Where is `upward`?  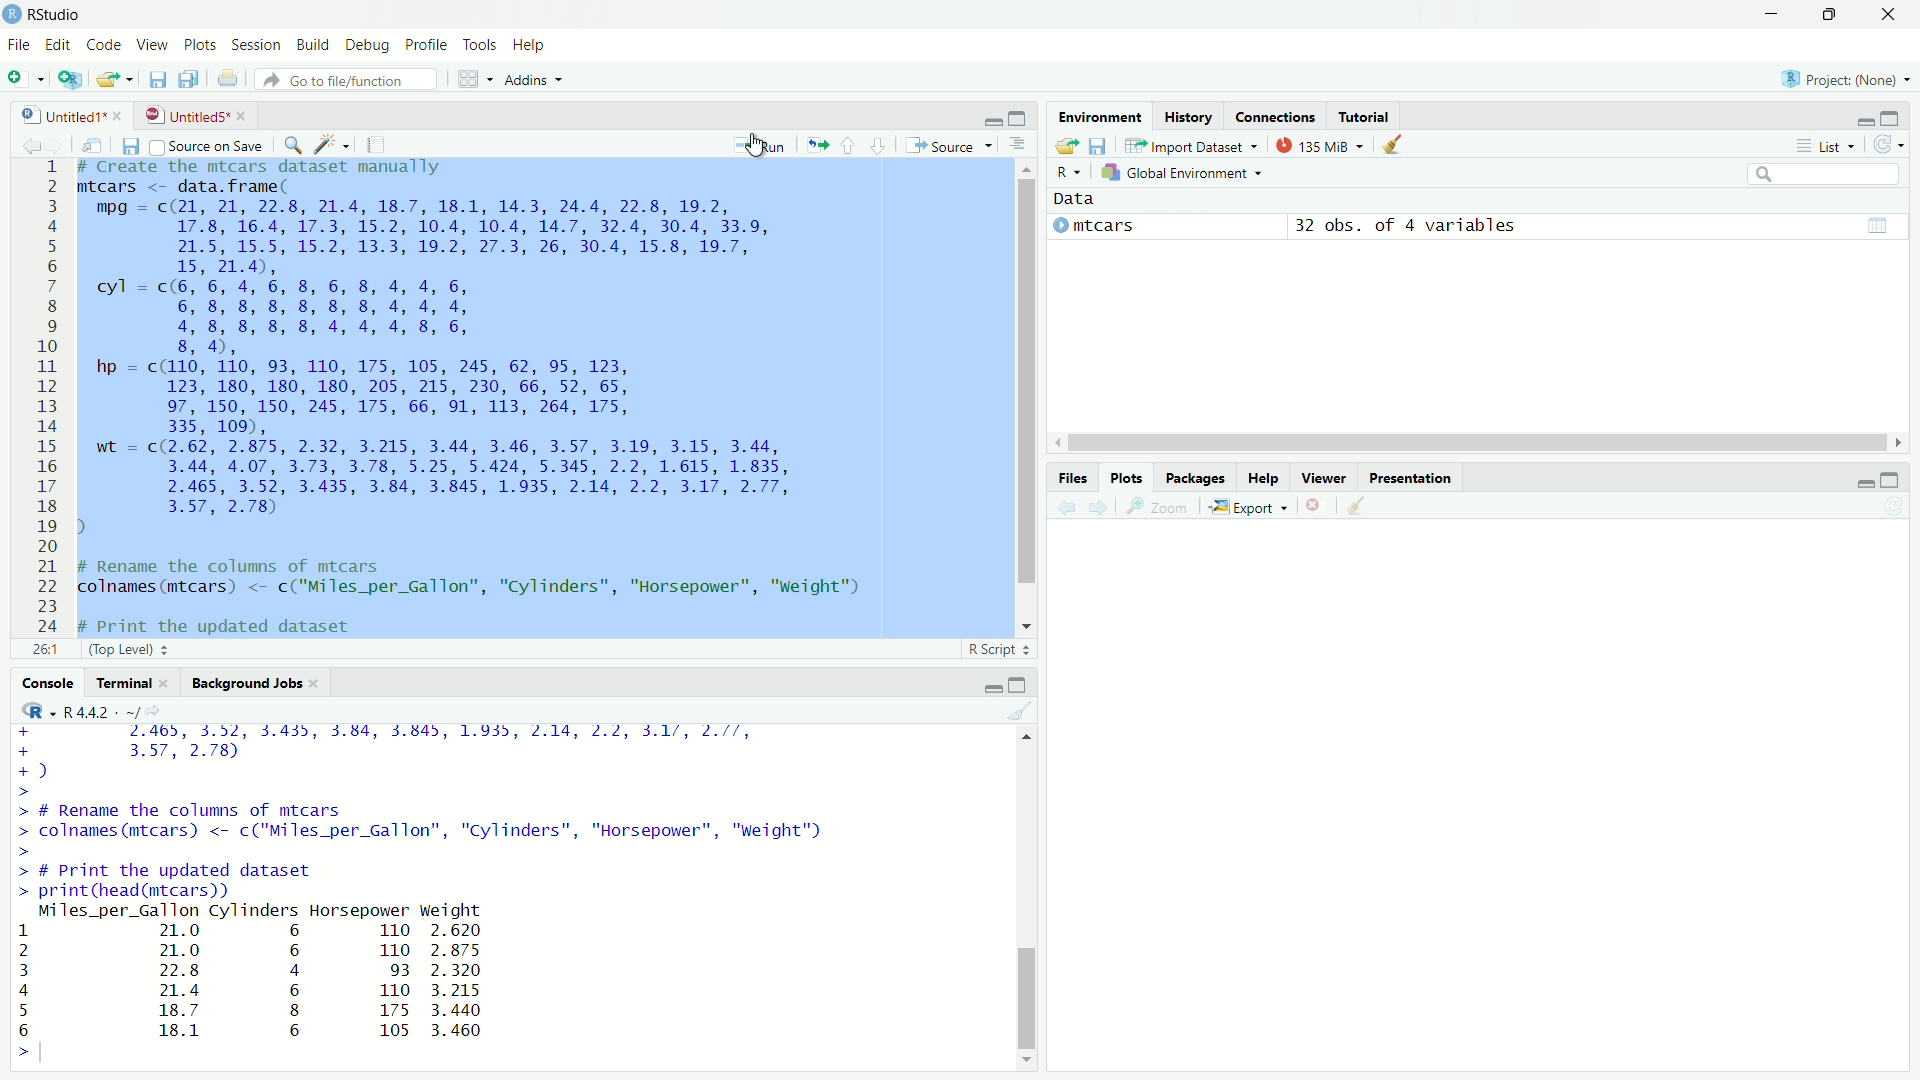 upward is located at coordinates (850, 143).